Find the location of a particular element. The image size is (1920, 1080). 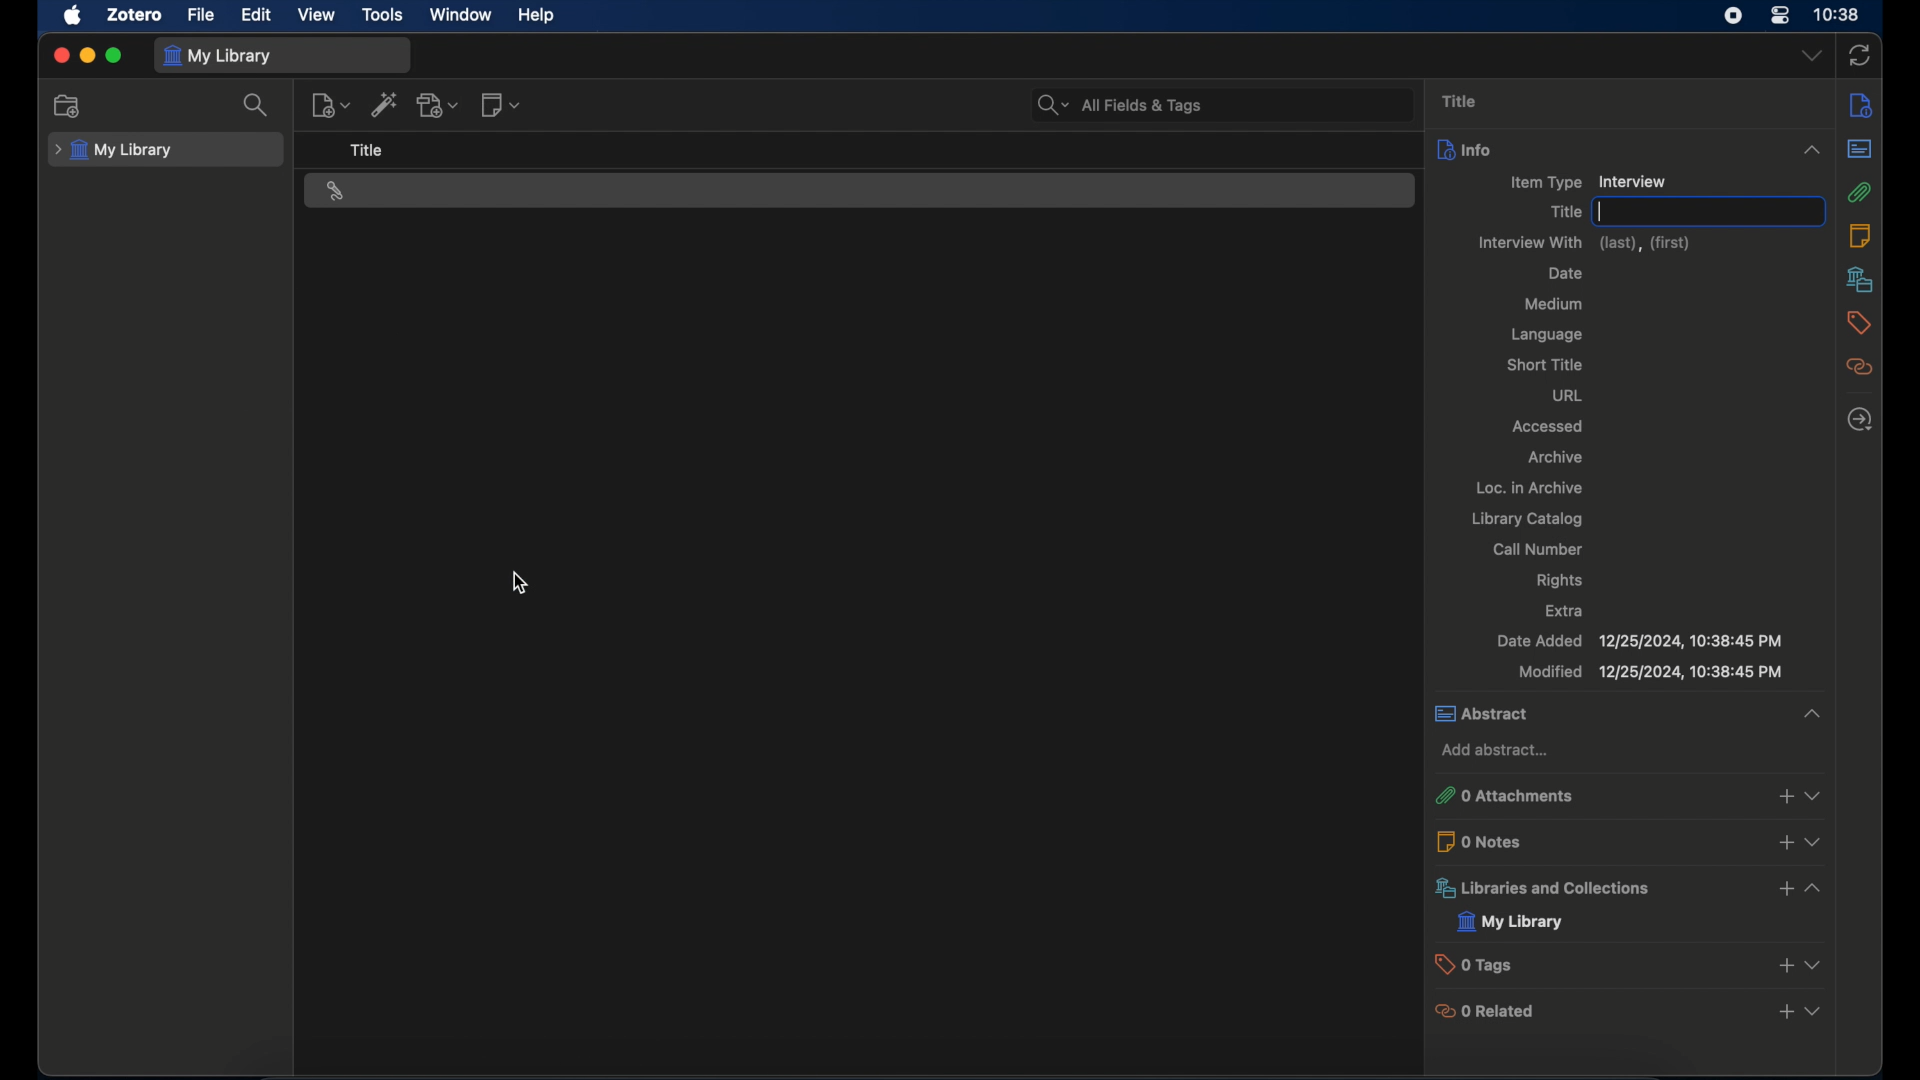

add is located at coordinates (1784, 888).